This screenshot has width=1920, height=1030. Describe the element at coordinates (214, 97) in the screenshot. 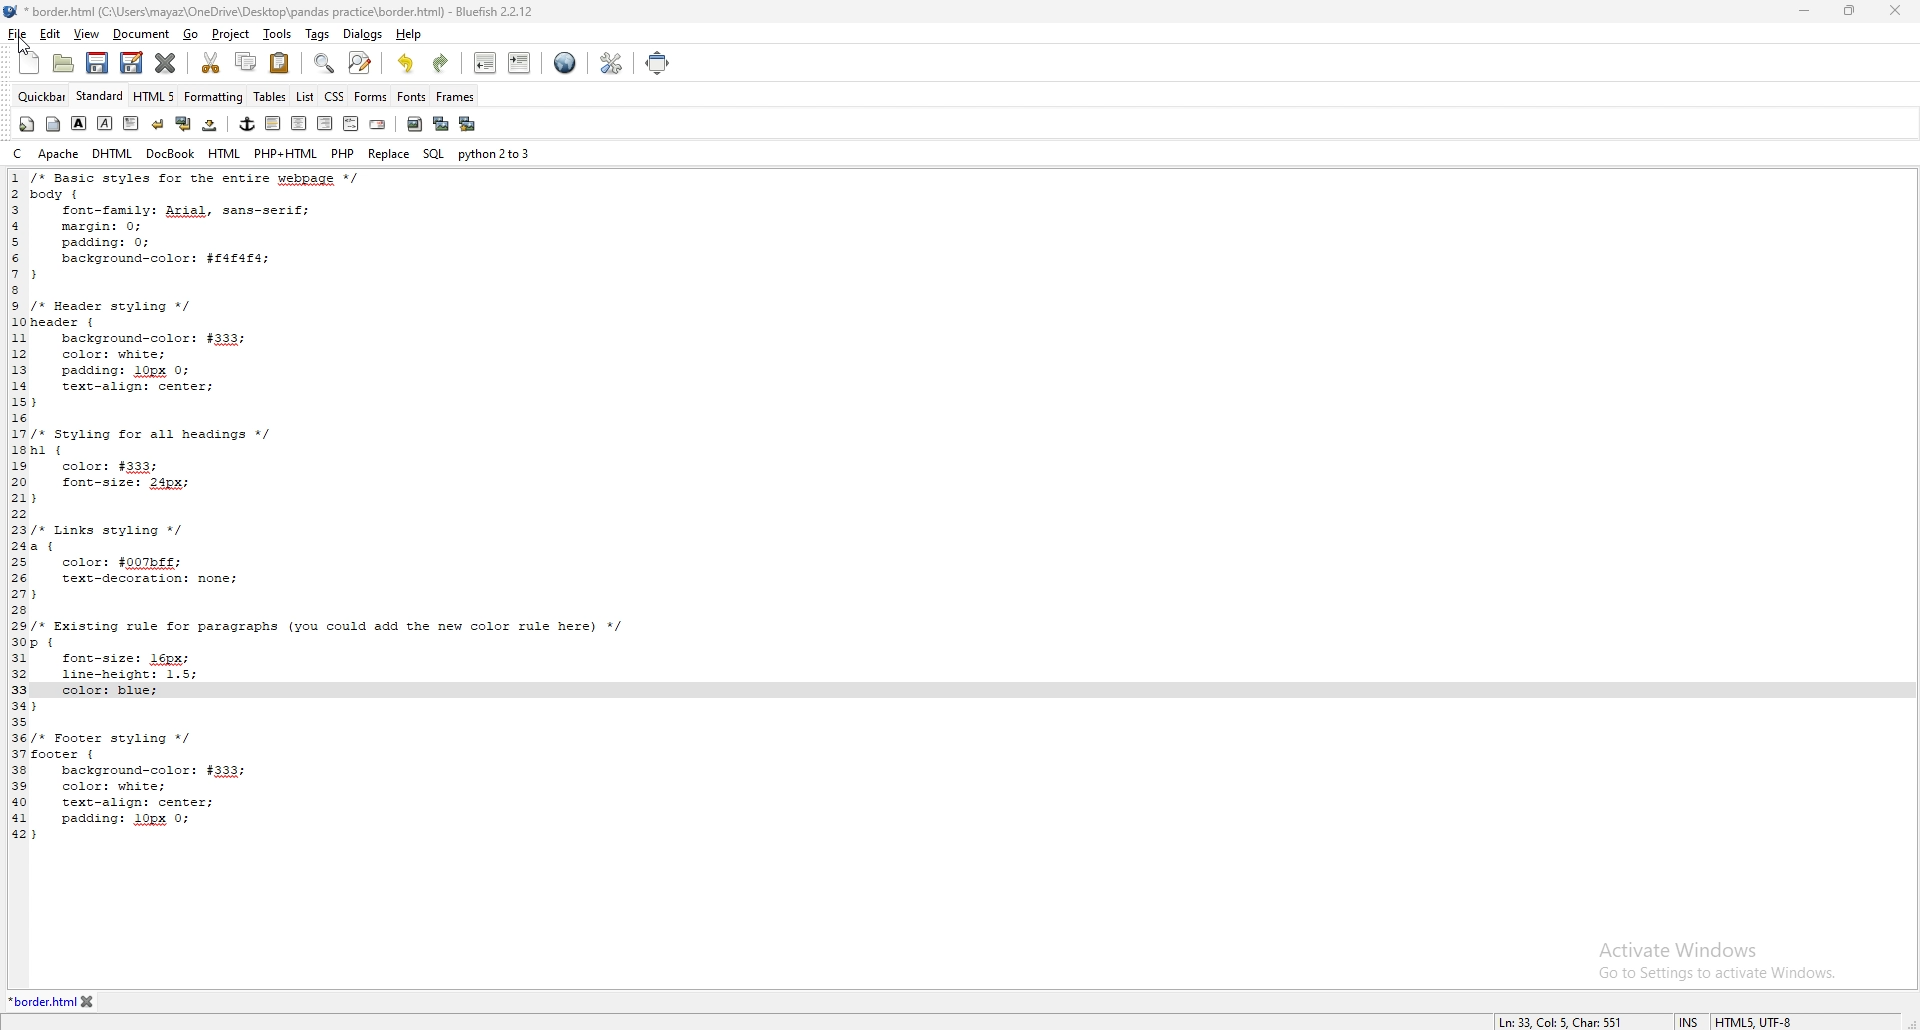

I see `formatting` at that location.